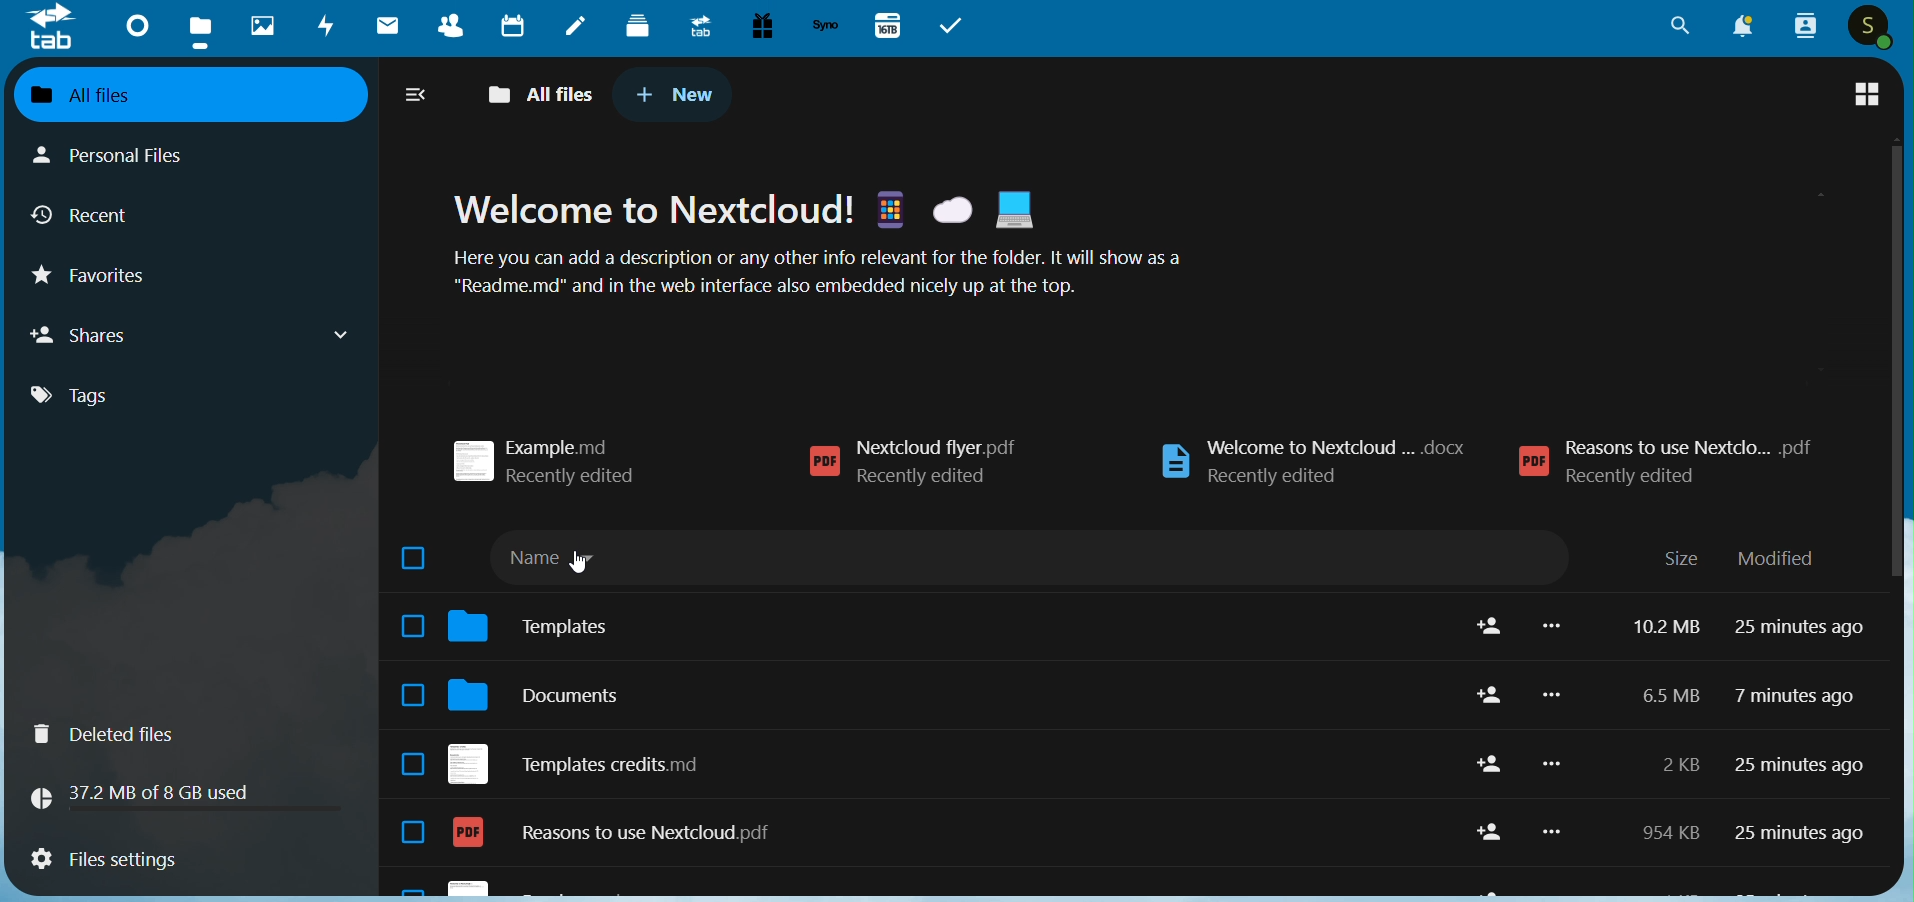 This screenshot has width=1914, height=902. Describe the element at coordinates (1886, 365) in the screenshot. I see `scroll bar` at that location.